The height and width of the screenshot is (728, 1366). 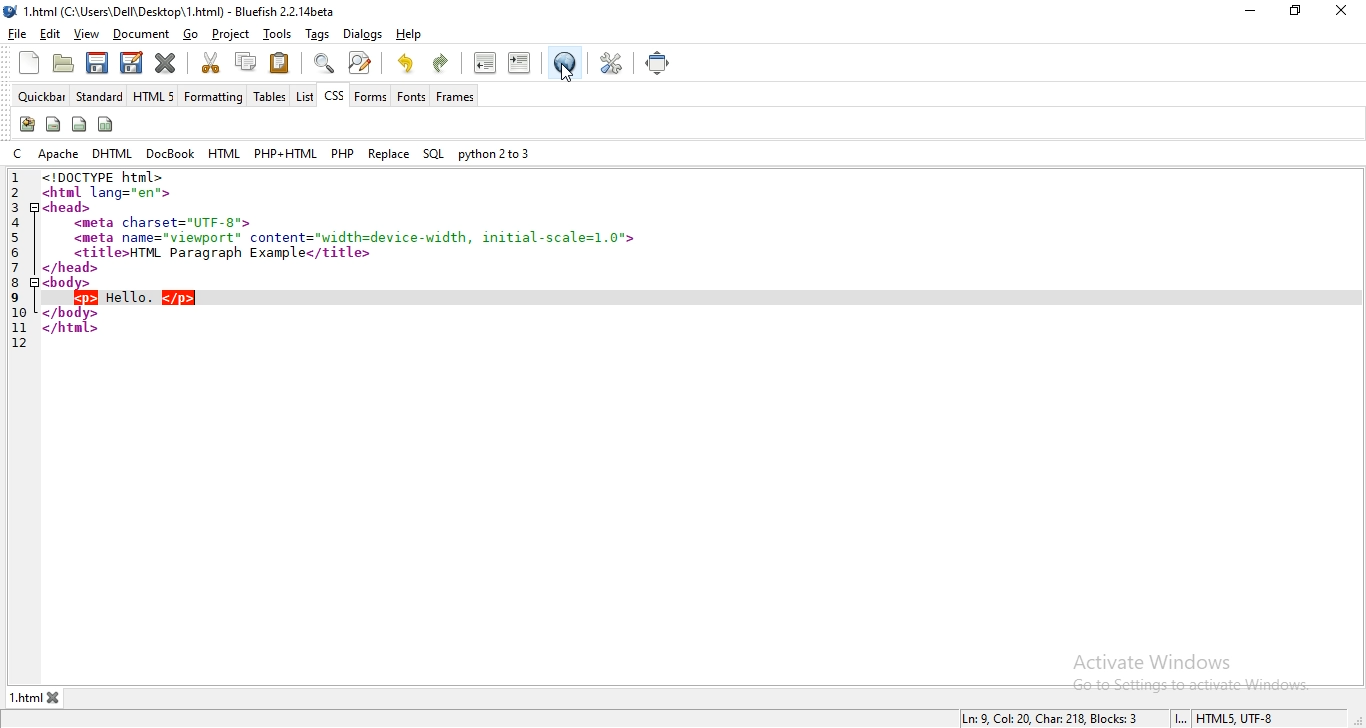 I want to click on HTML5, UTF-8, so click(x=1237, y=719).